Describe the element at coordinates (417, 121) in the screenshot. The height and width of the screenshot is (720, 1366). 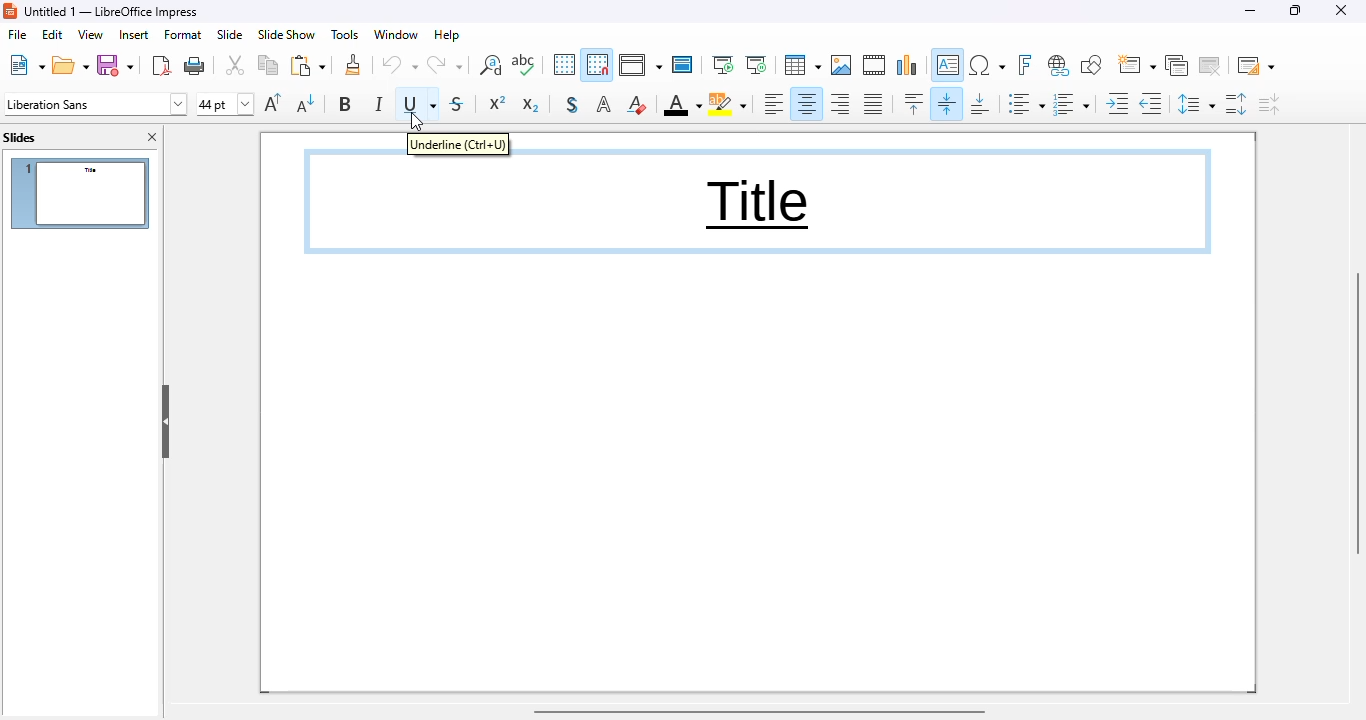
I see `cursor` at that location.